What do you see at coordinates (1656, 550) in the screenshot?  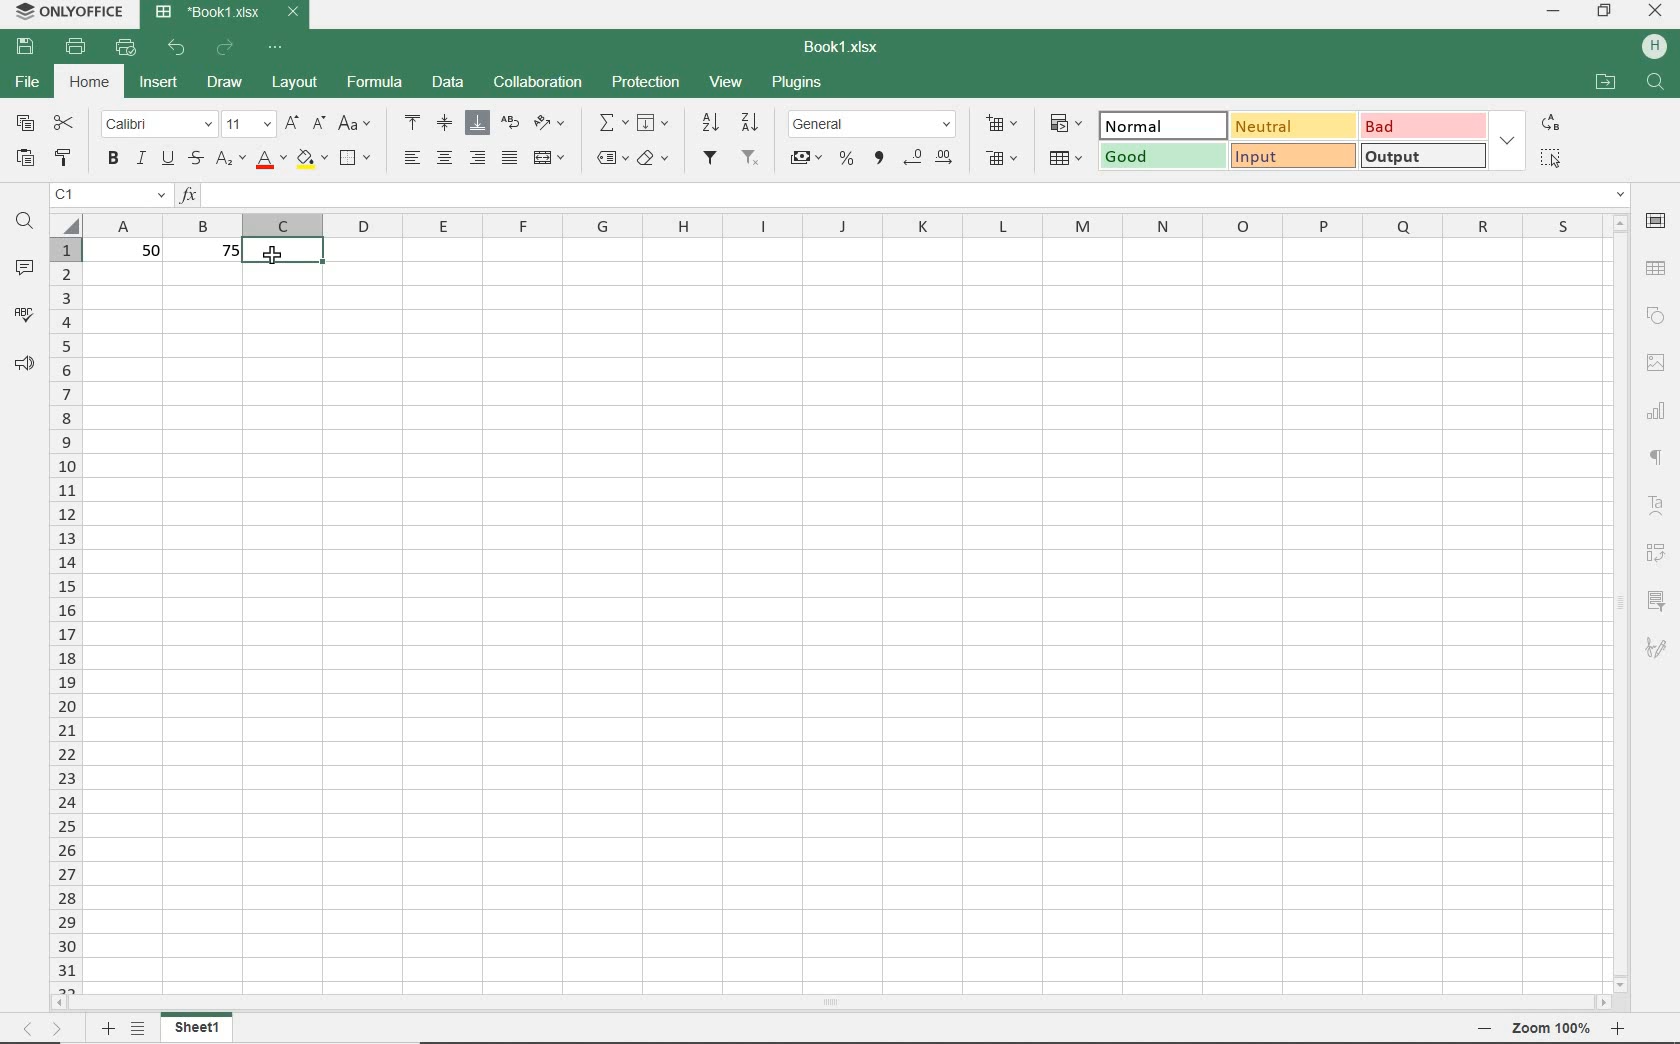 I see `Pivot table` at bounding box center [1656, 550].